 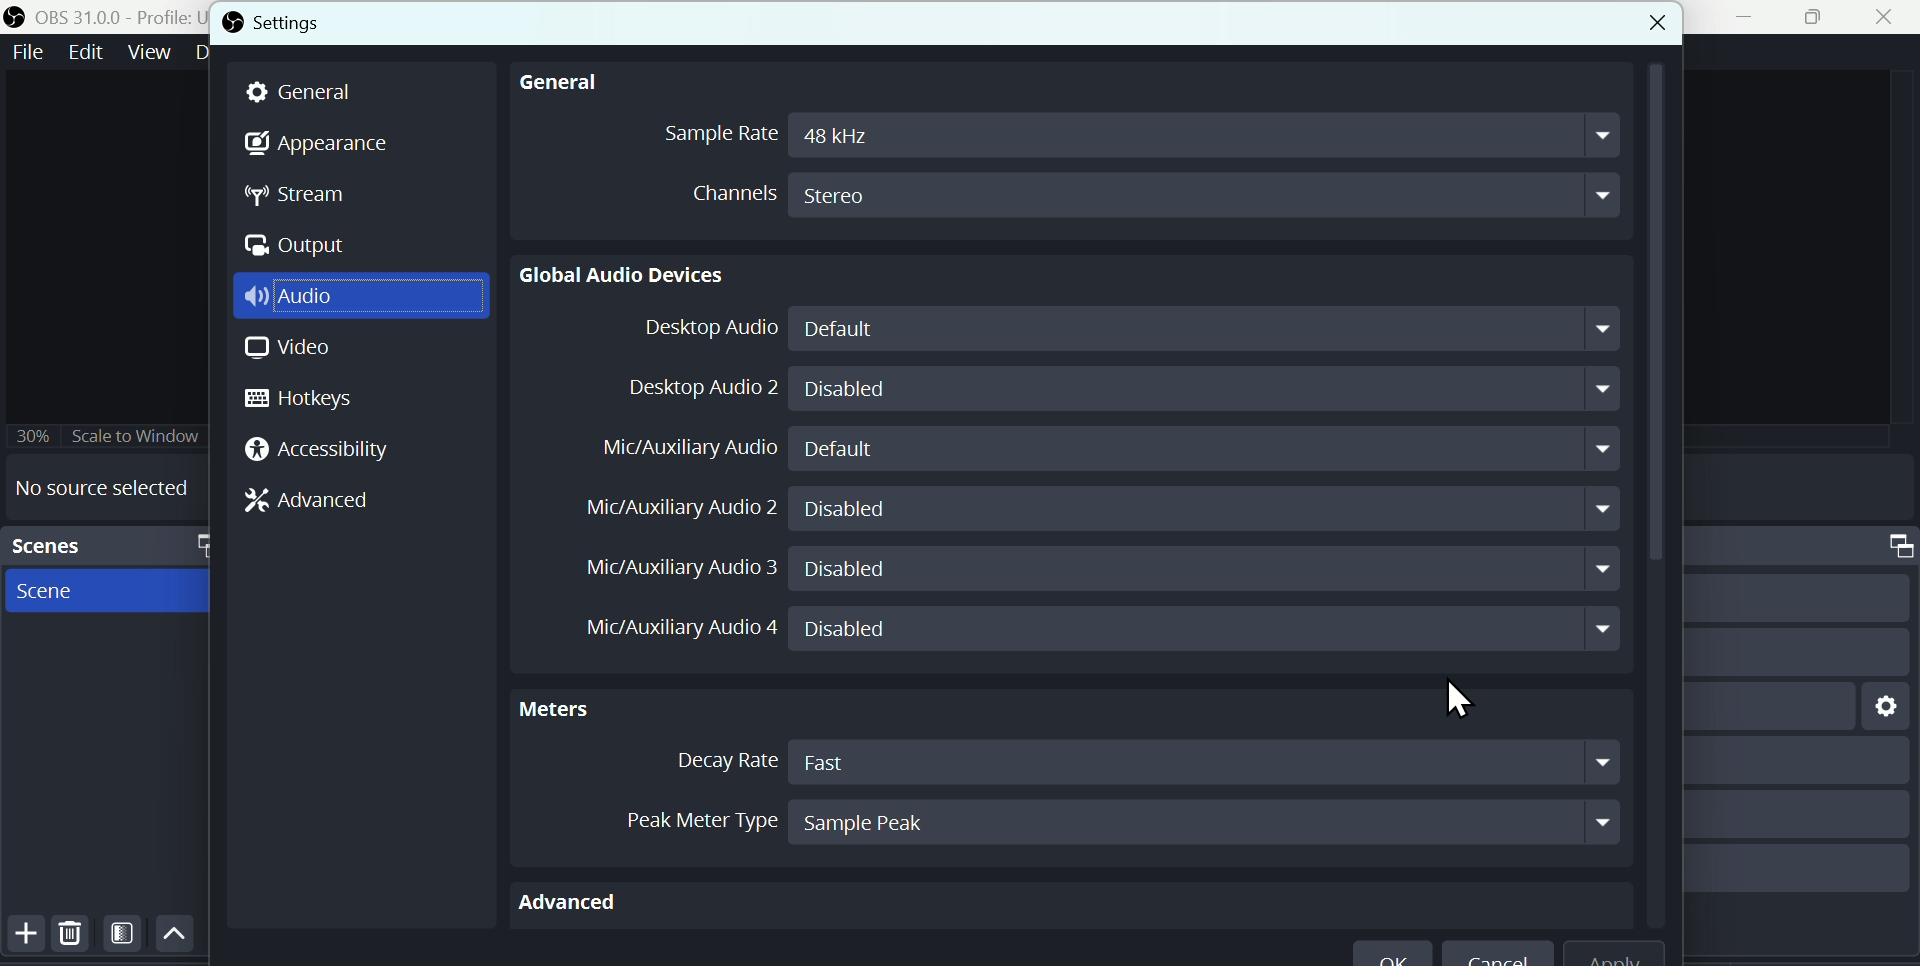 What do you see at coordinates (124, 937) in the screenshot?
I see `Filter` at bounding box center [124, 937].